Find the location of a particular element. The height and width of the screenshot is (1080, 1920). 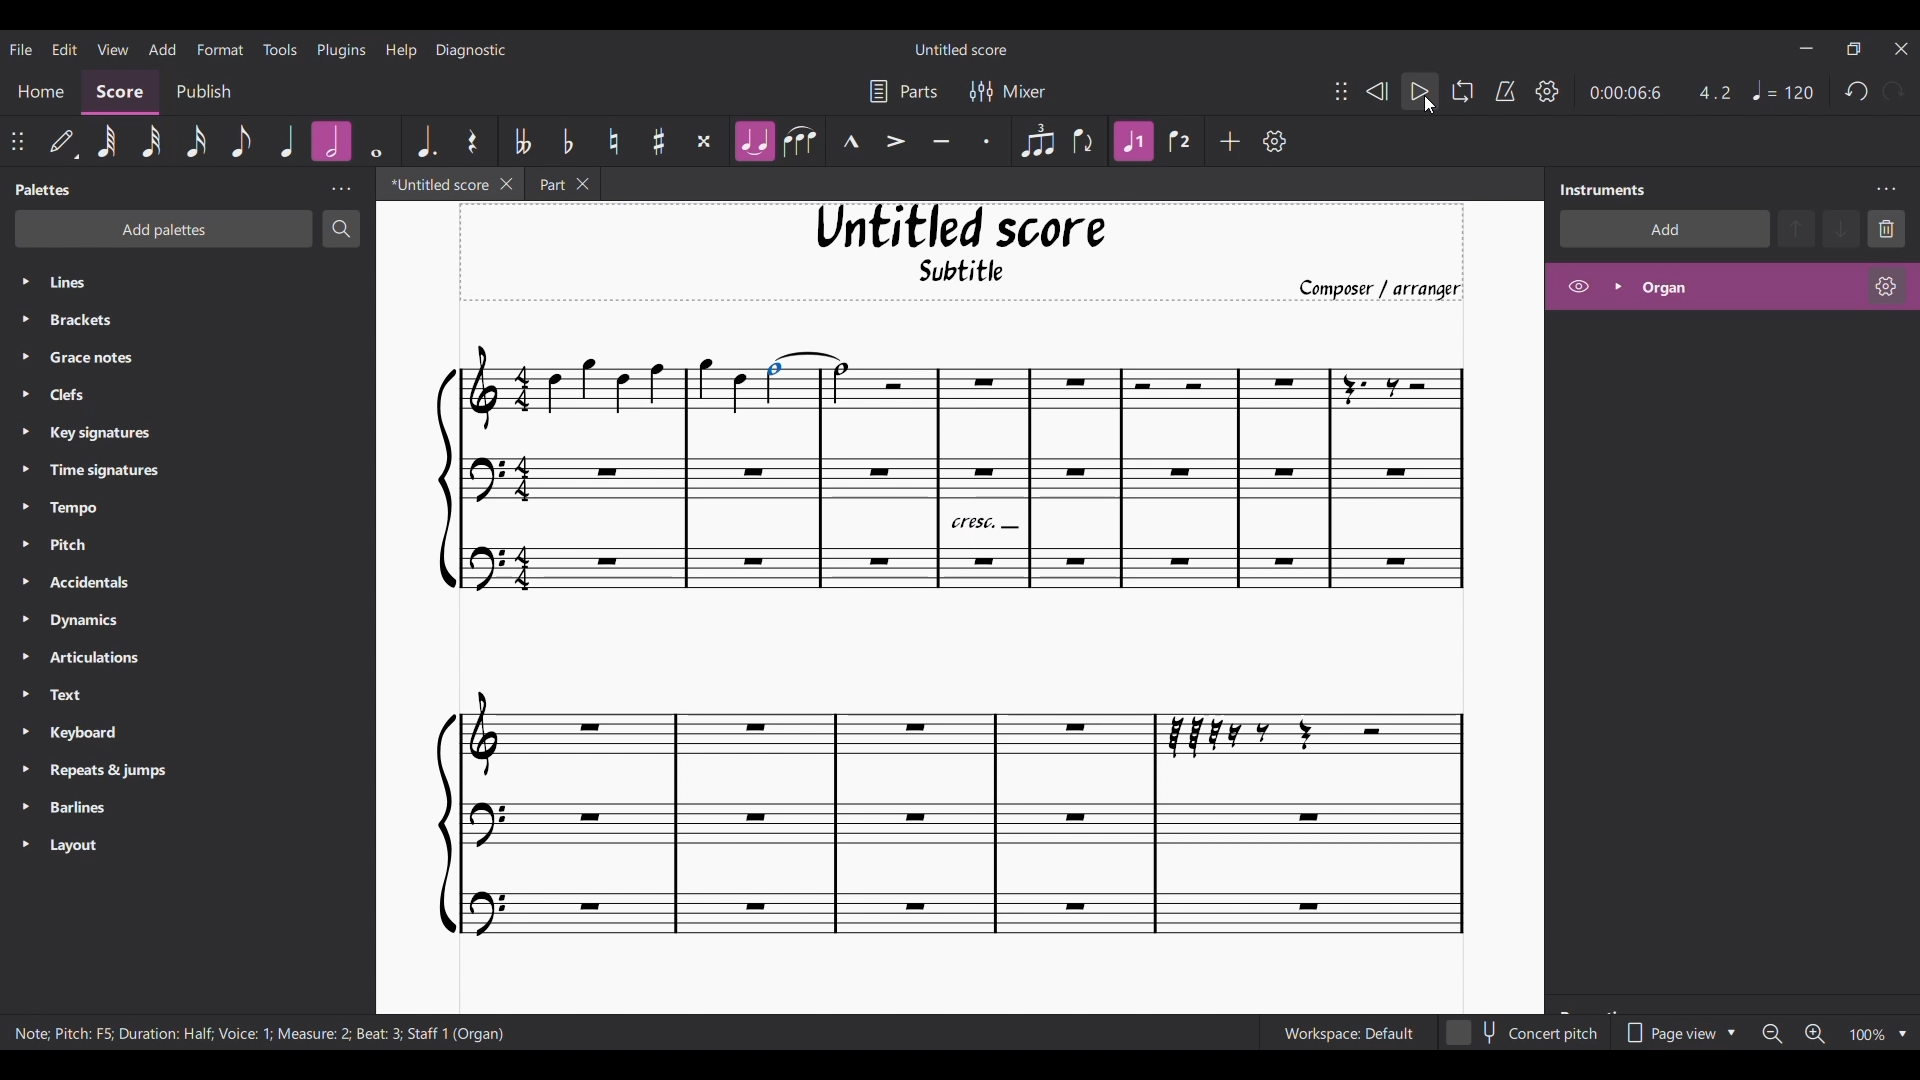

Zoom options is located at coordinates (1903, 1035).